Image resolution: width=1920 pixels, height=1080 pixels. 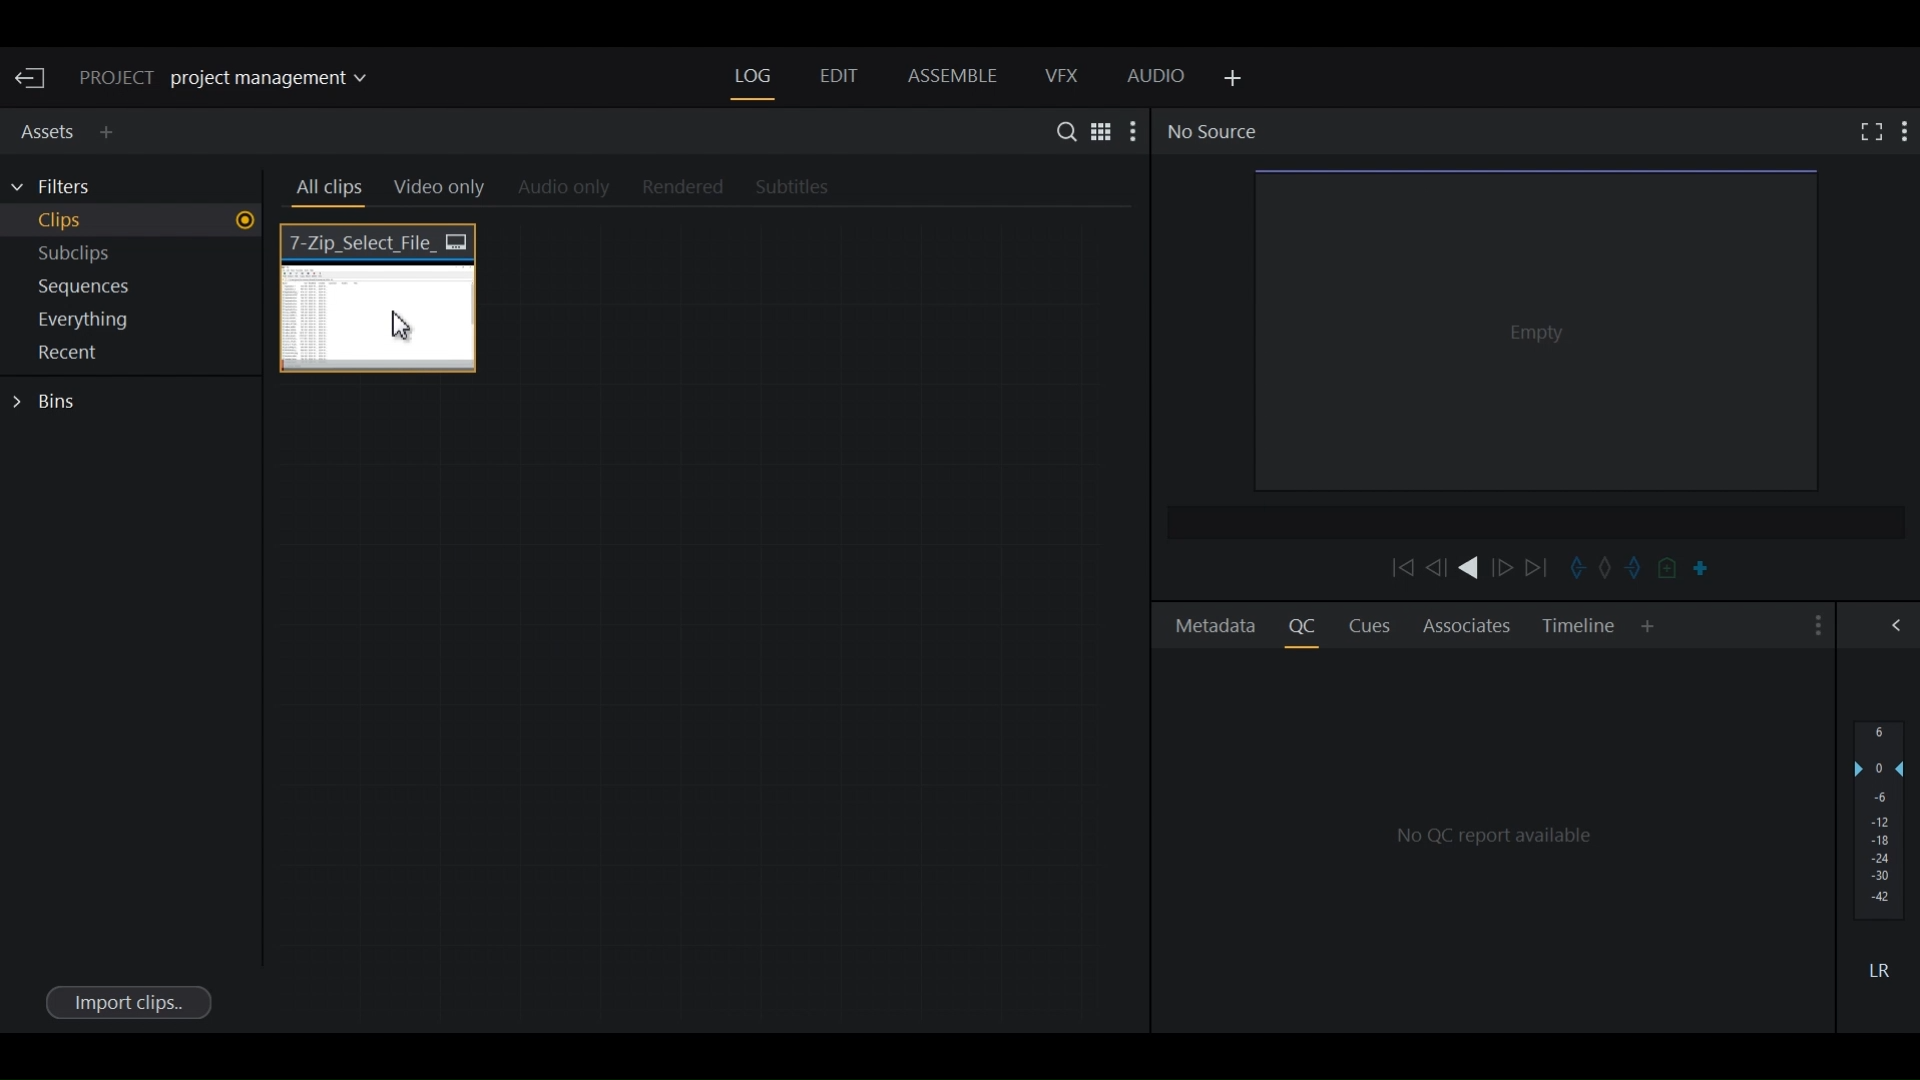 What do you see at coordinates (1498, 833) in the screenshot?
I see `QC Reports` at bounding box center [1498, 833].